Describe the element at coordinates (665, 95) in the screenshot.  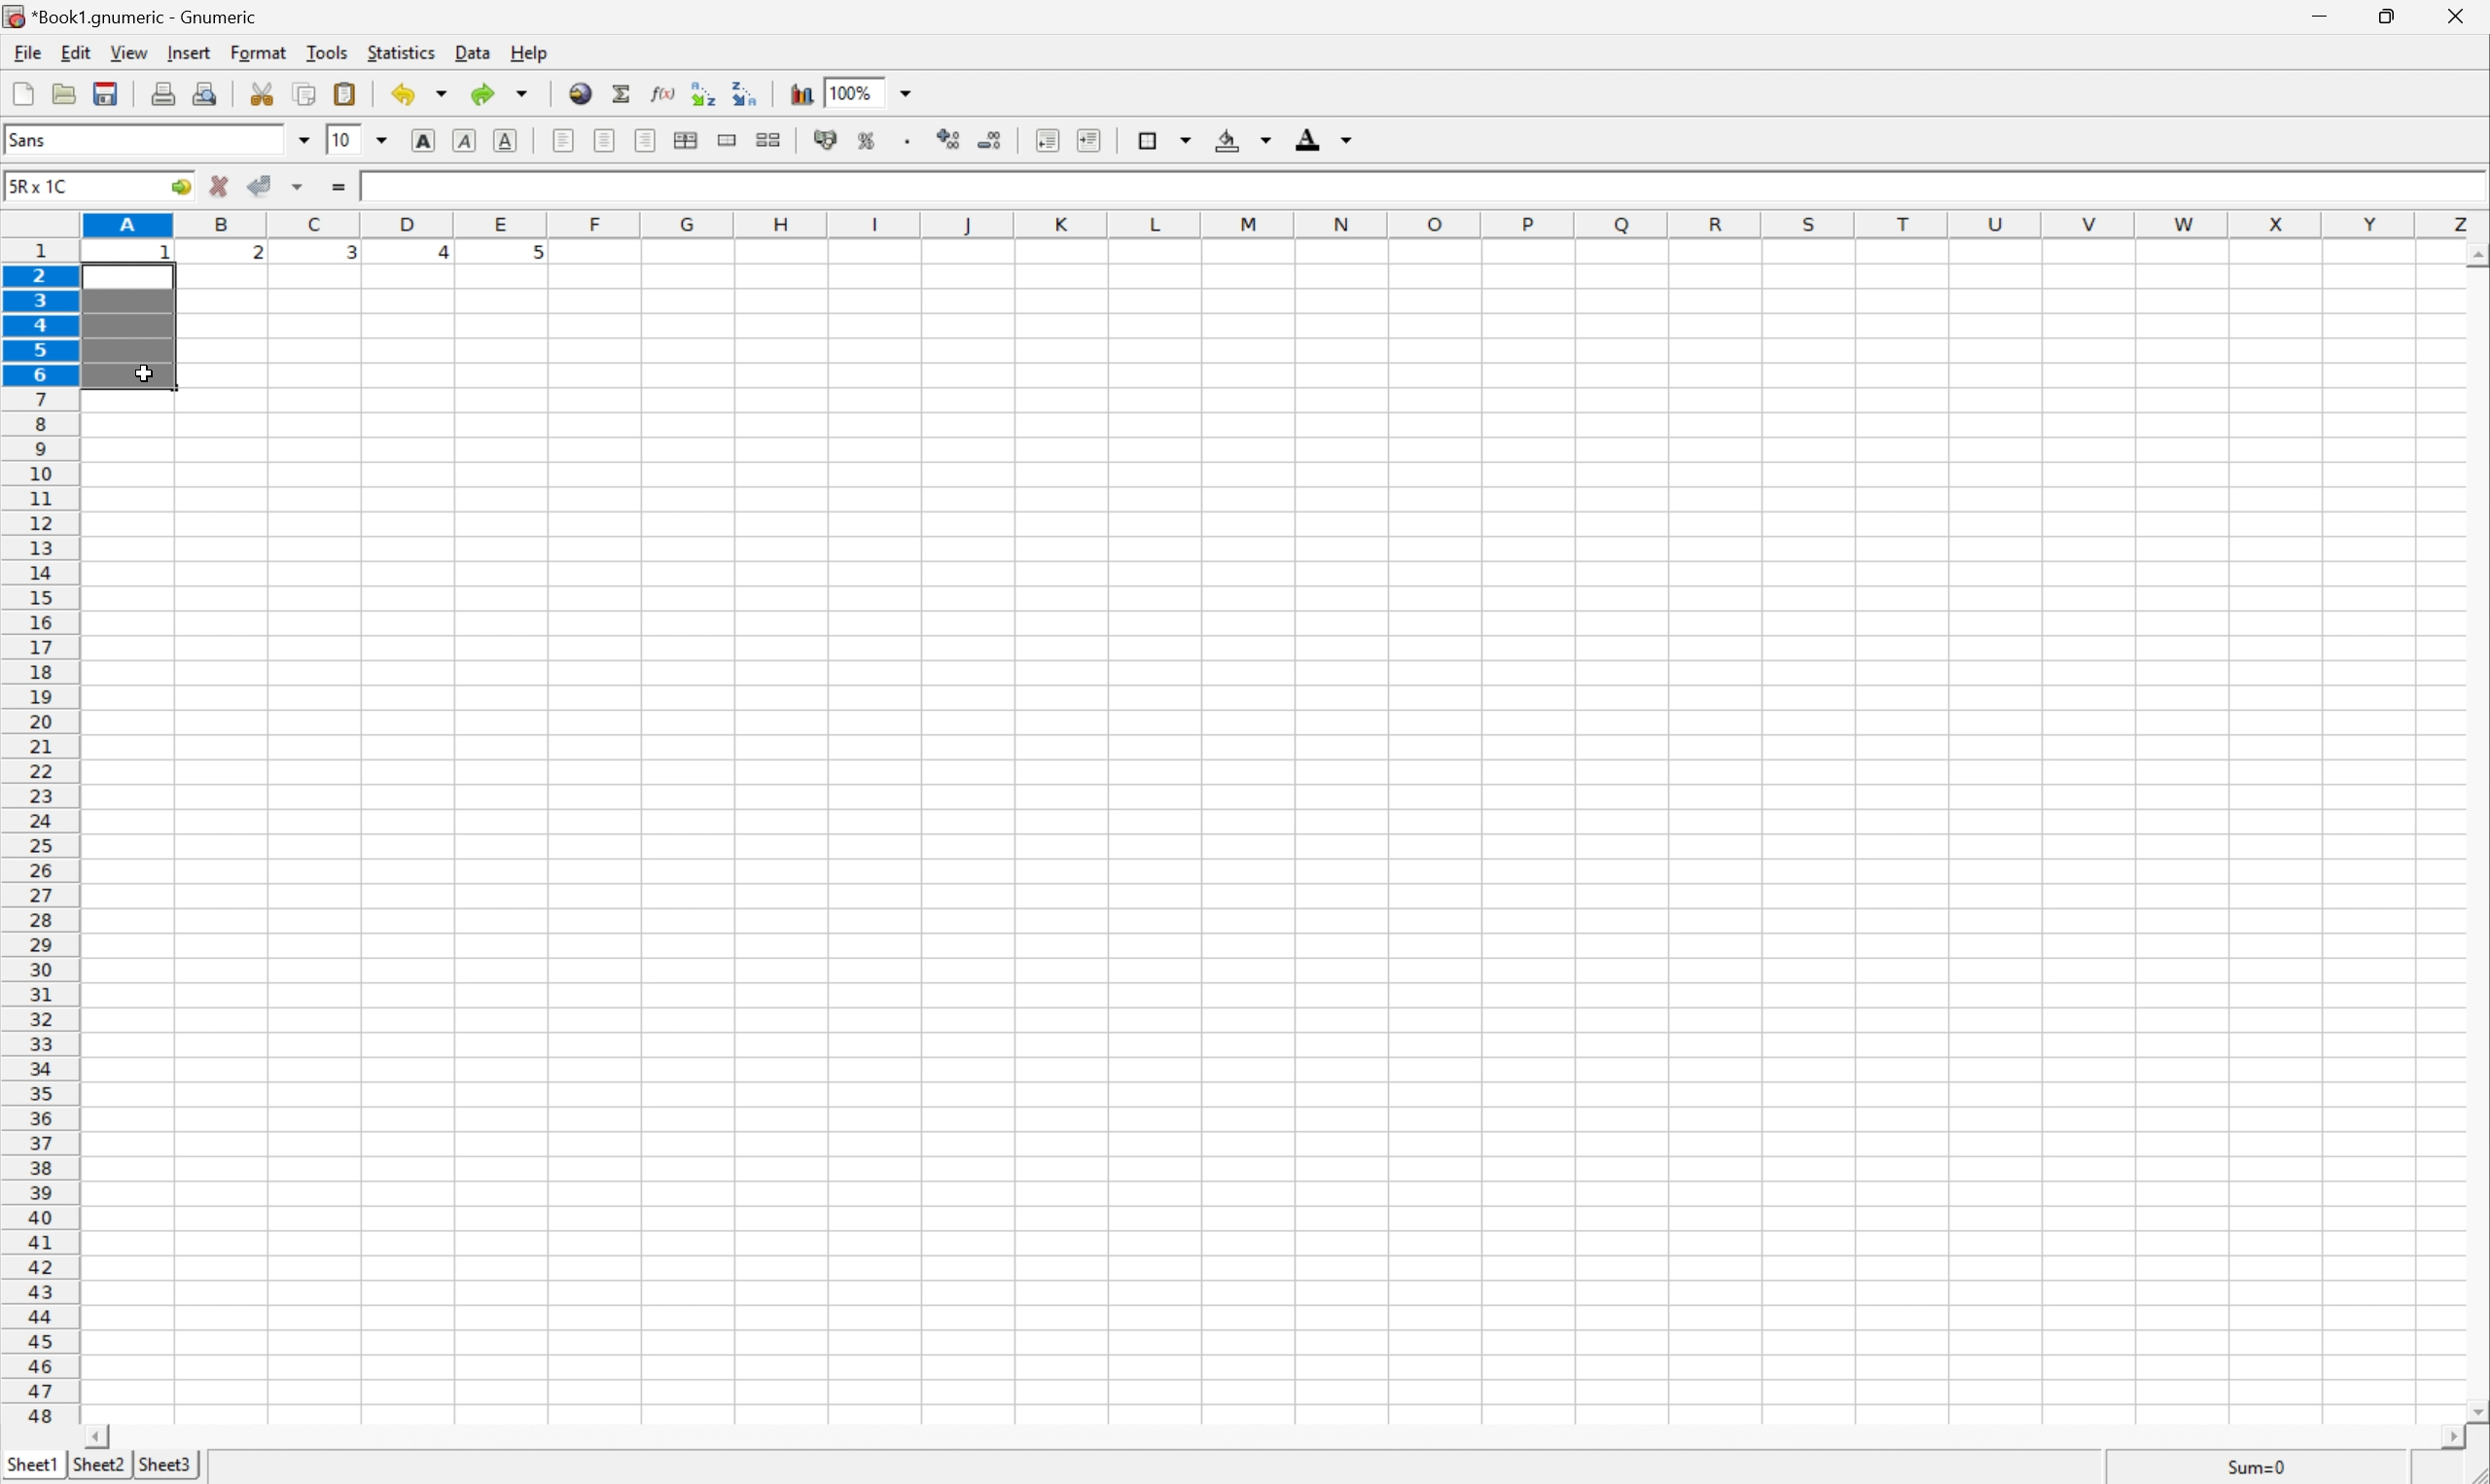
I see `edit function in current cell` at that location.